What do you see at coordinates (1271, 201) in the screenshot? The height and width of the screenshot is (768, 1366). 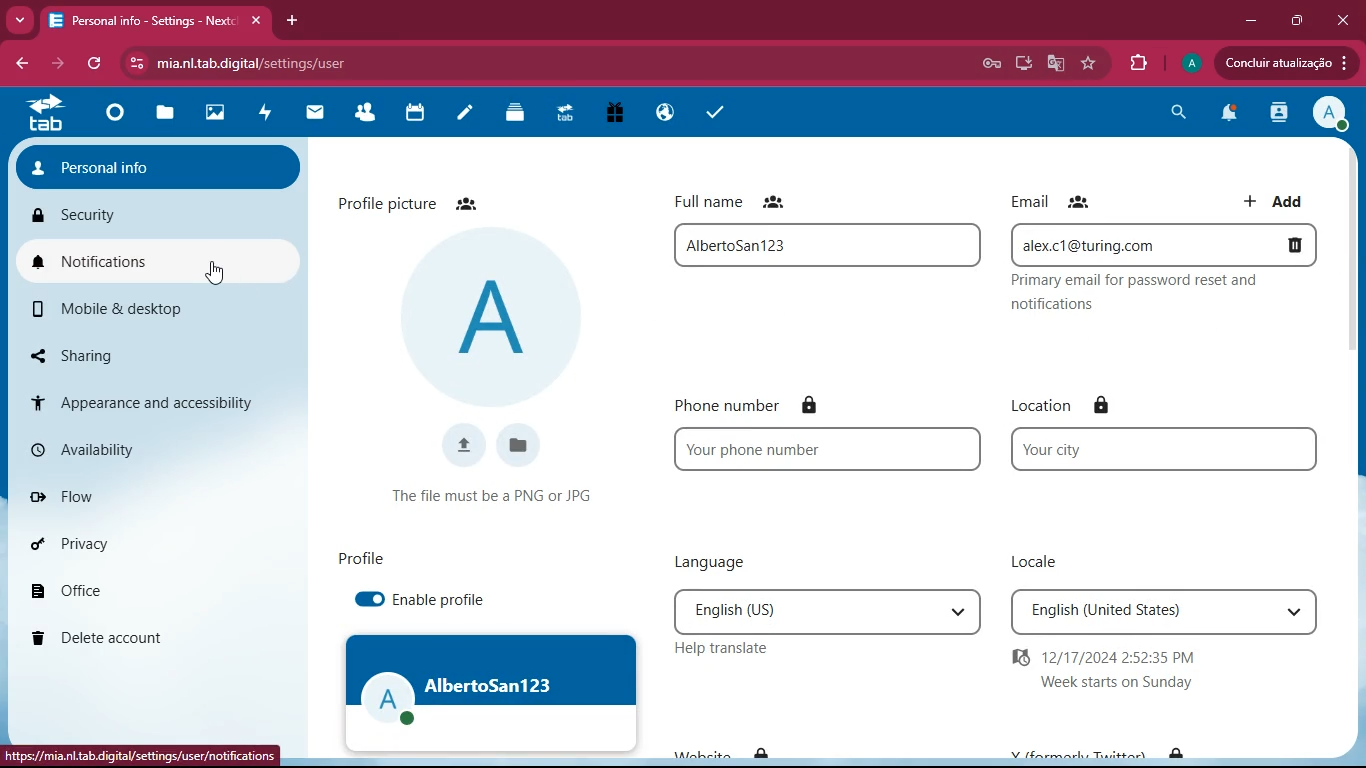 I see `add` at bounding box center [1271, 201].